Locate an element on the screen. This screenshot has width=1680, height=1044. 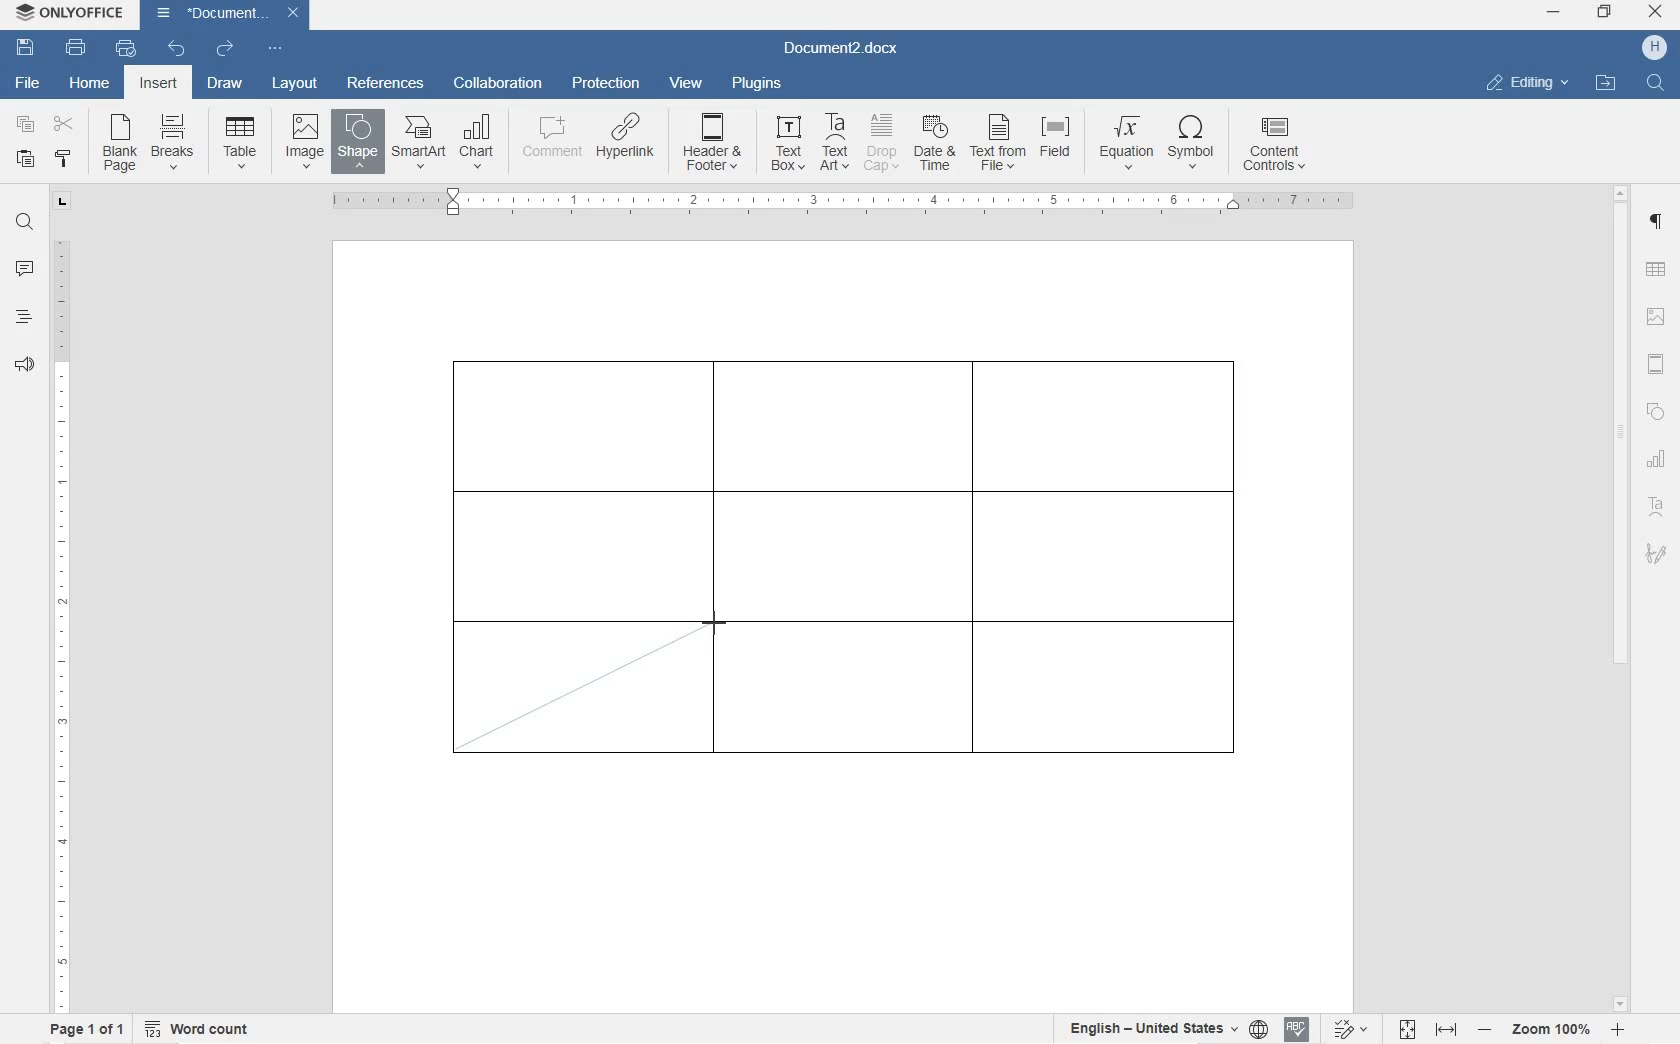
scrollbar is located at coordinates (1621, 597).